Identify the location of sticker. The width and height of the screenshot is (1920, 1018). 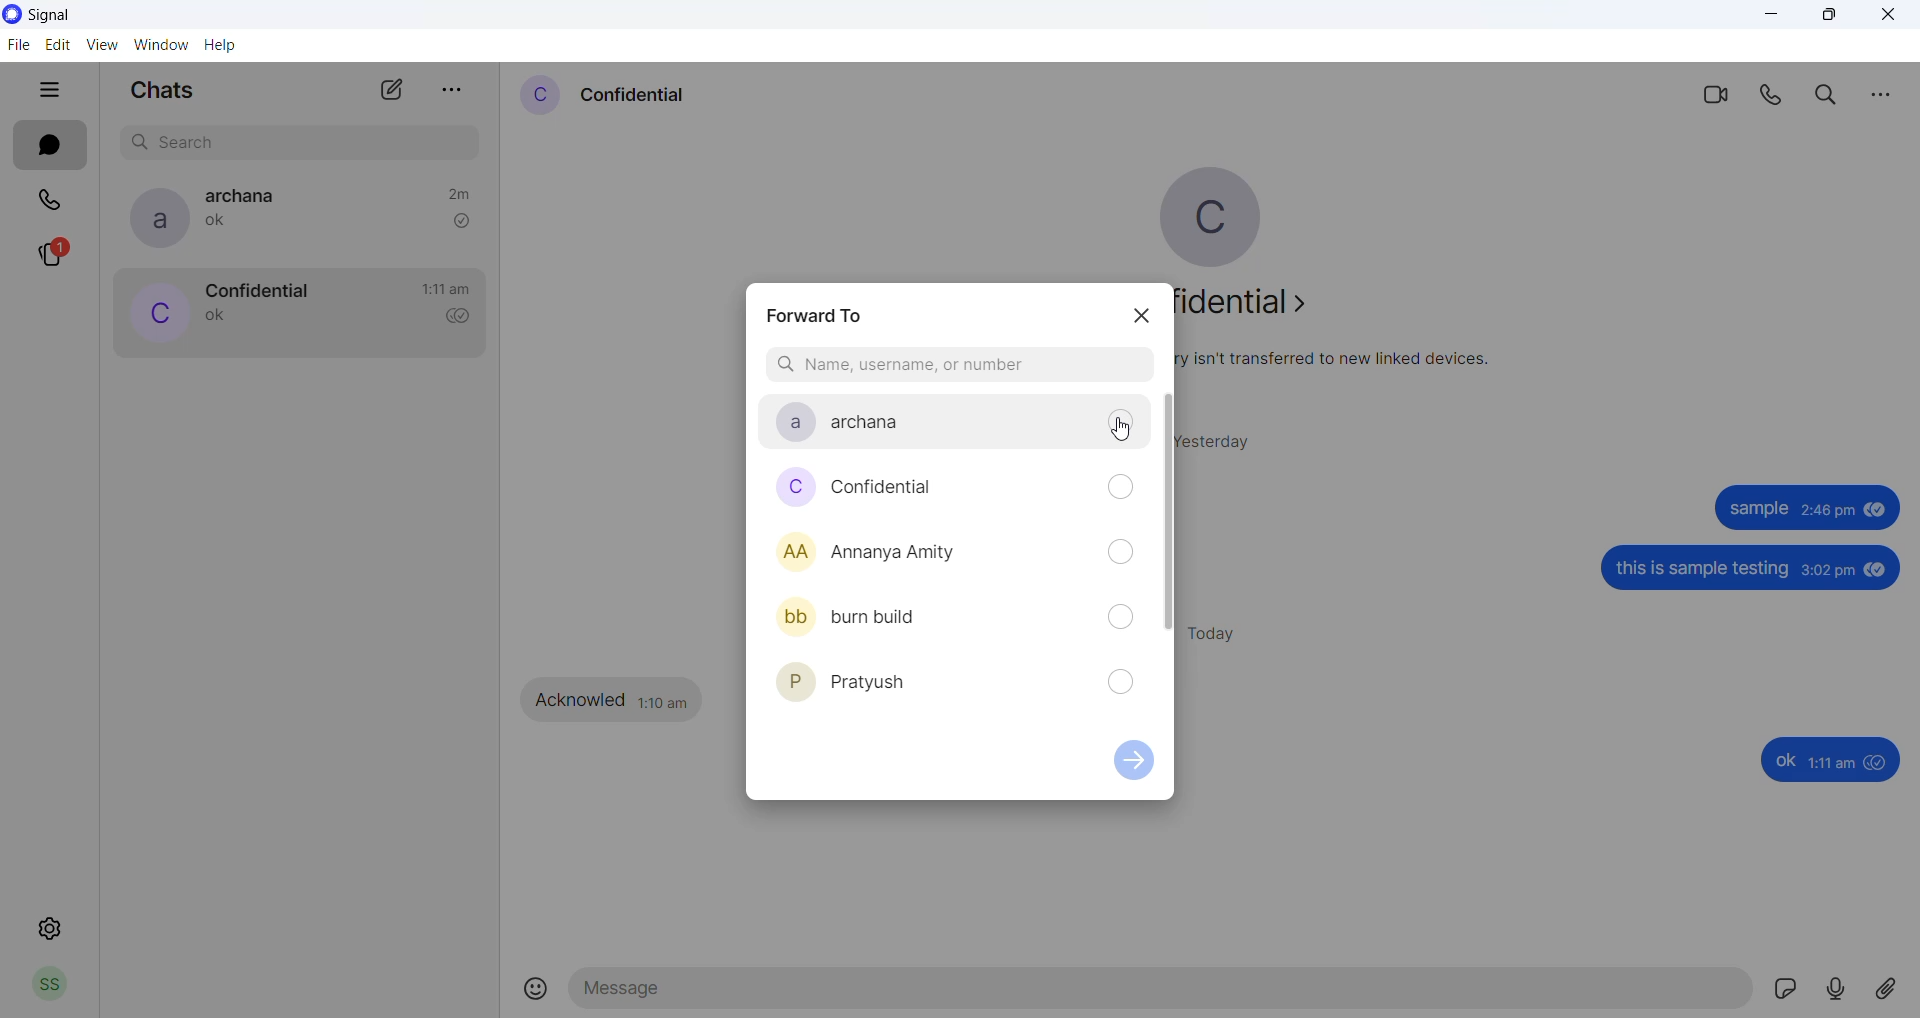
(1791, 992).